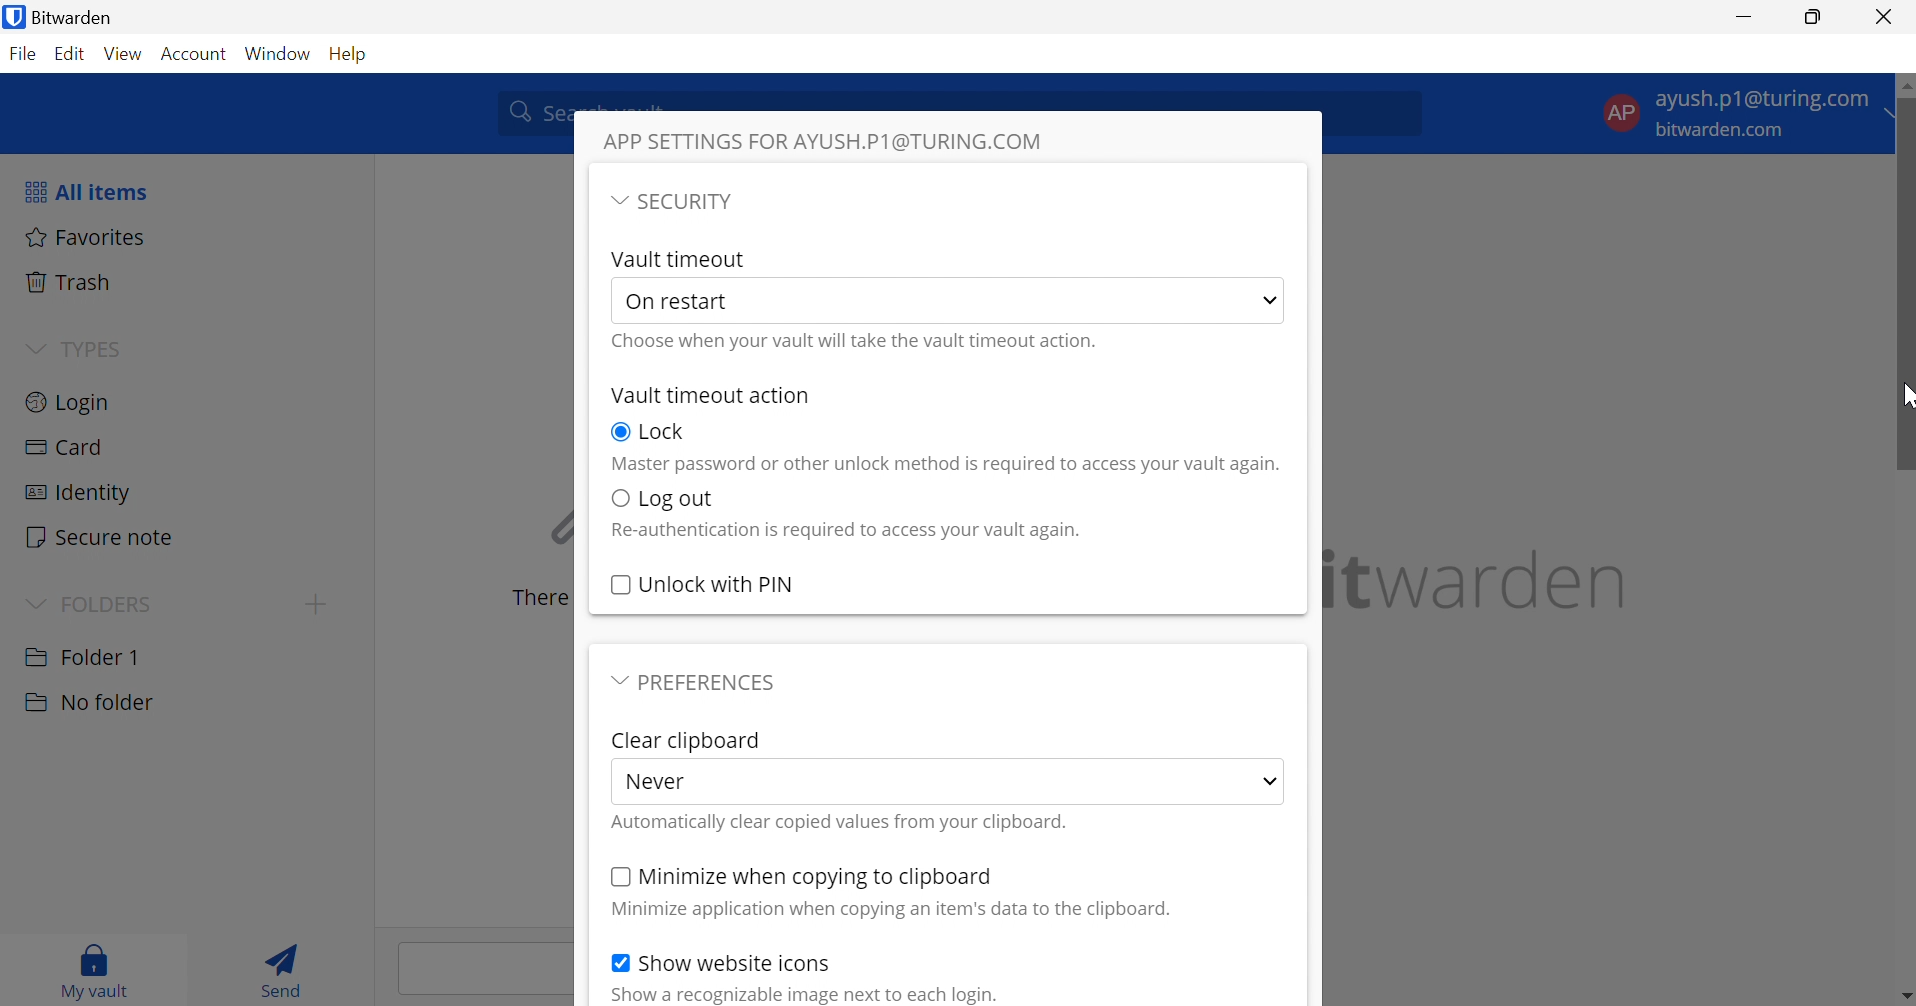 Image resolution: width=1916 pixels, height=1006 pixels. What do you see at coordinates (617, 200) in the screenshot?
I see `Drop Down` at bounding box center [617, 200].